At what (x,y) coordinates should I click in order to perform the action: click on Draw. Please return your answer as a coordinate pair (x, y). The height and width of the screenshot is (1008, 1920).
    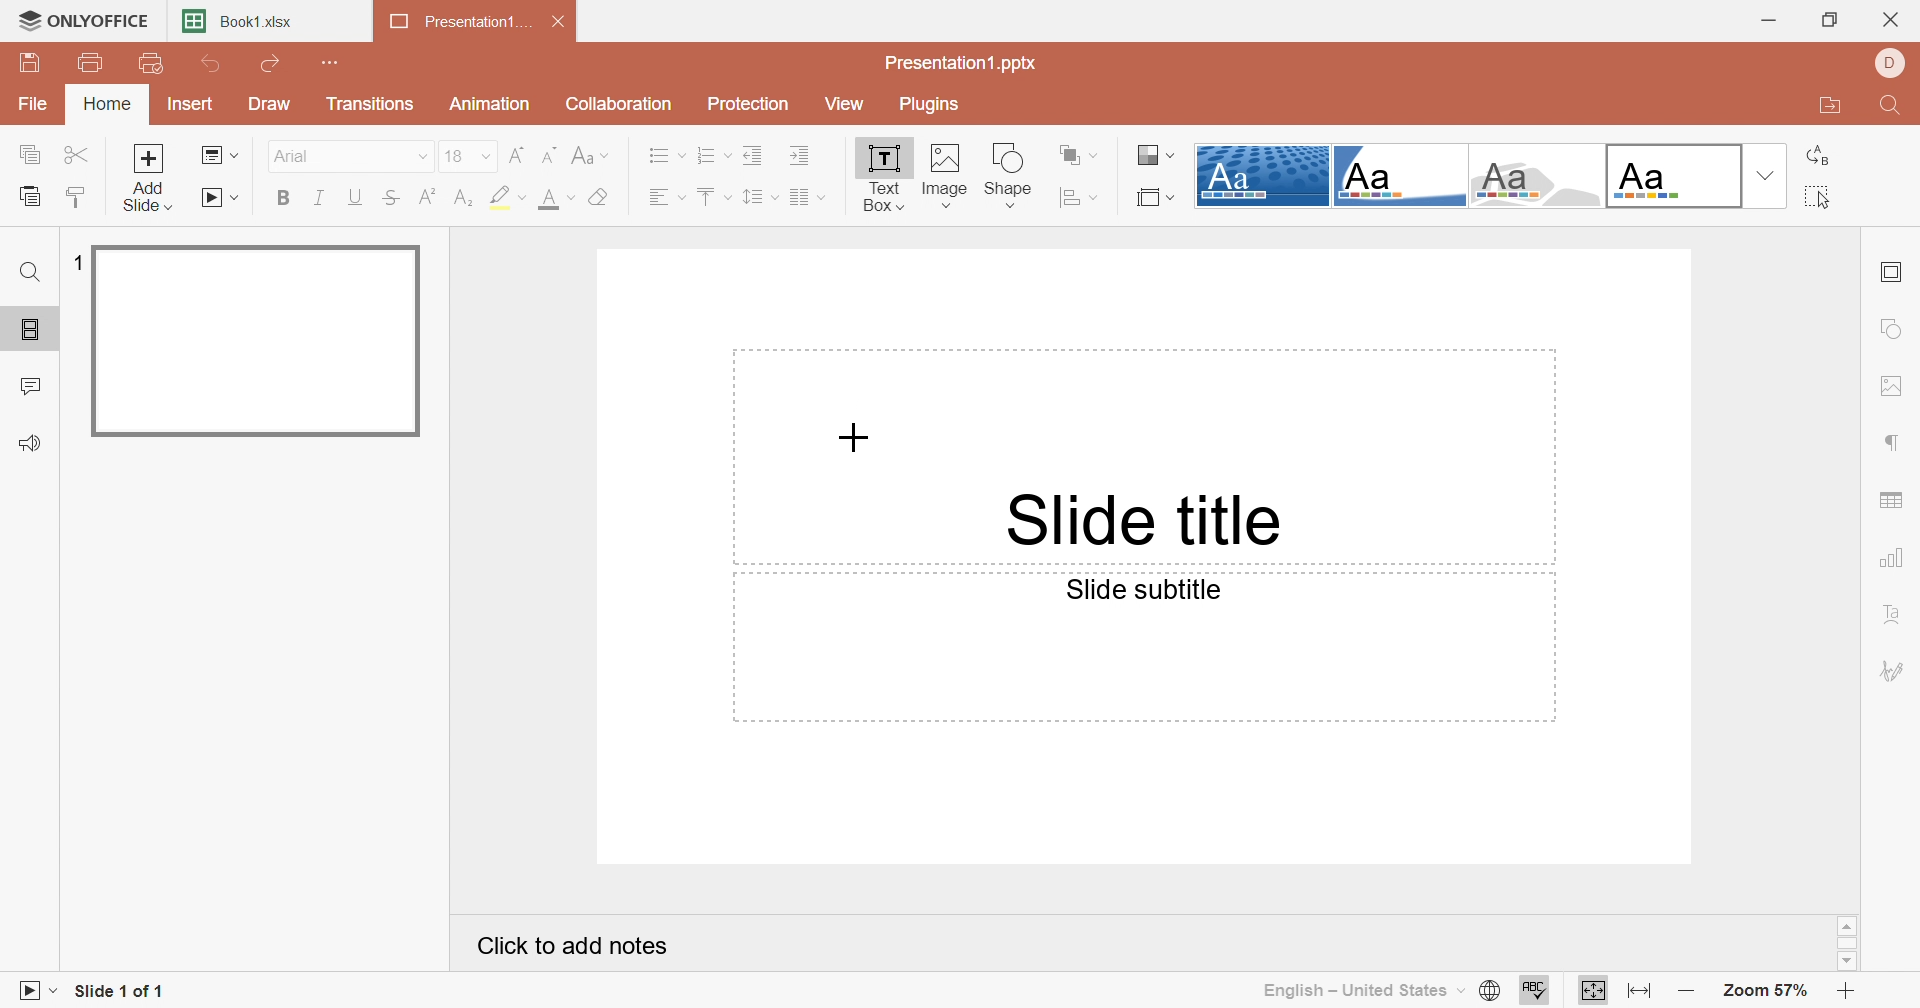
    Looking at the image, I should click on (273, 104).